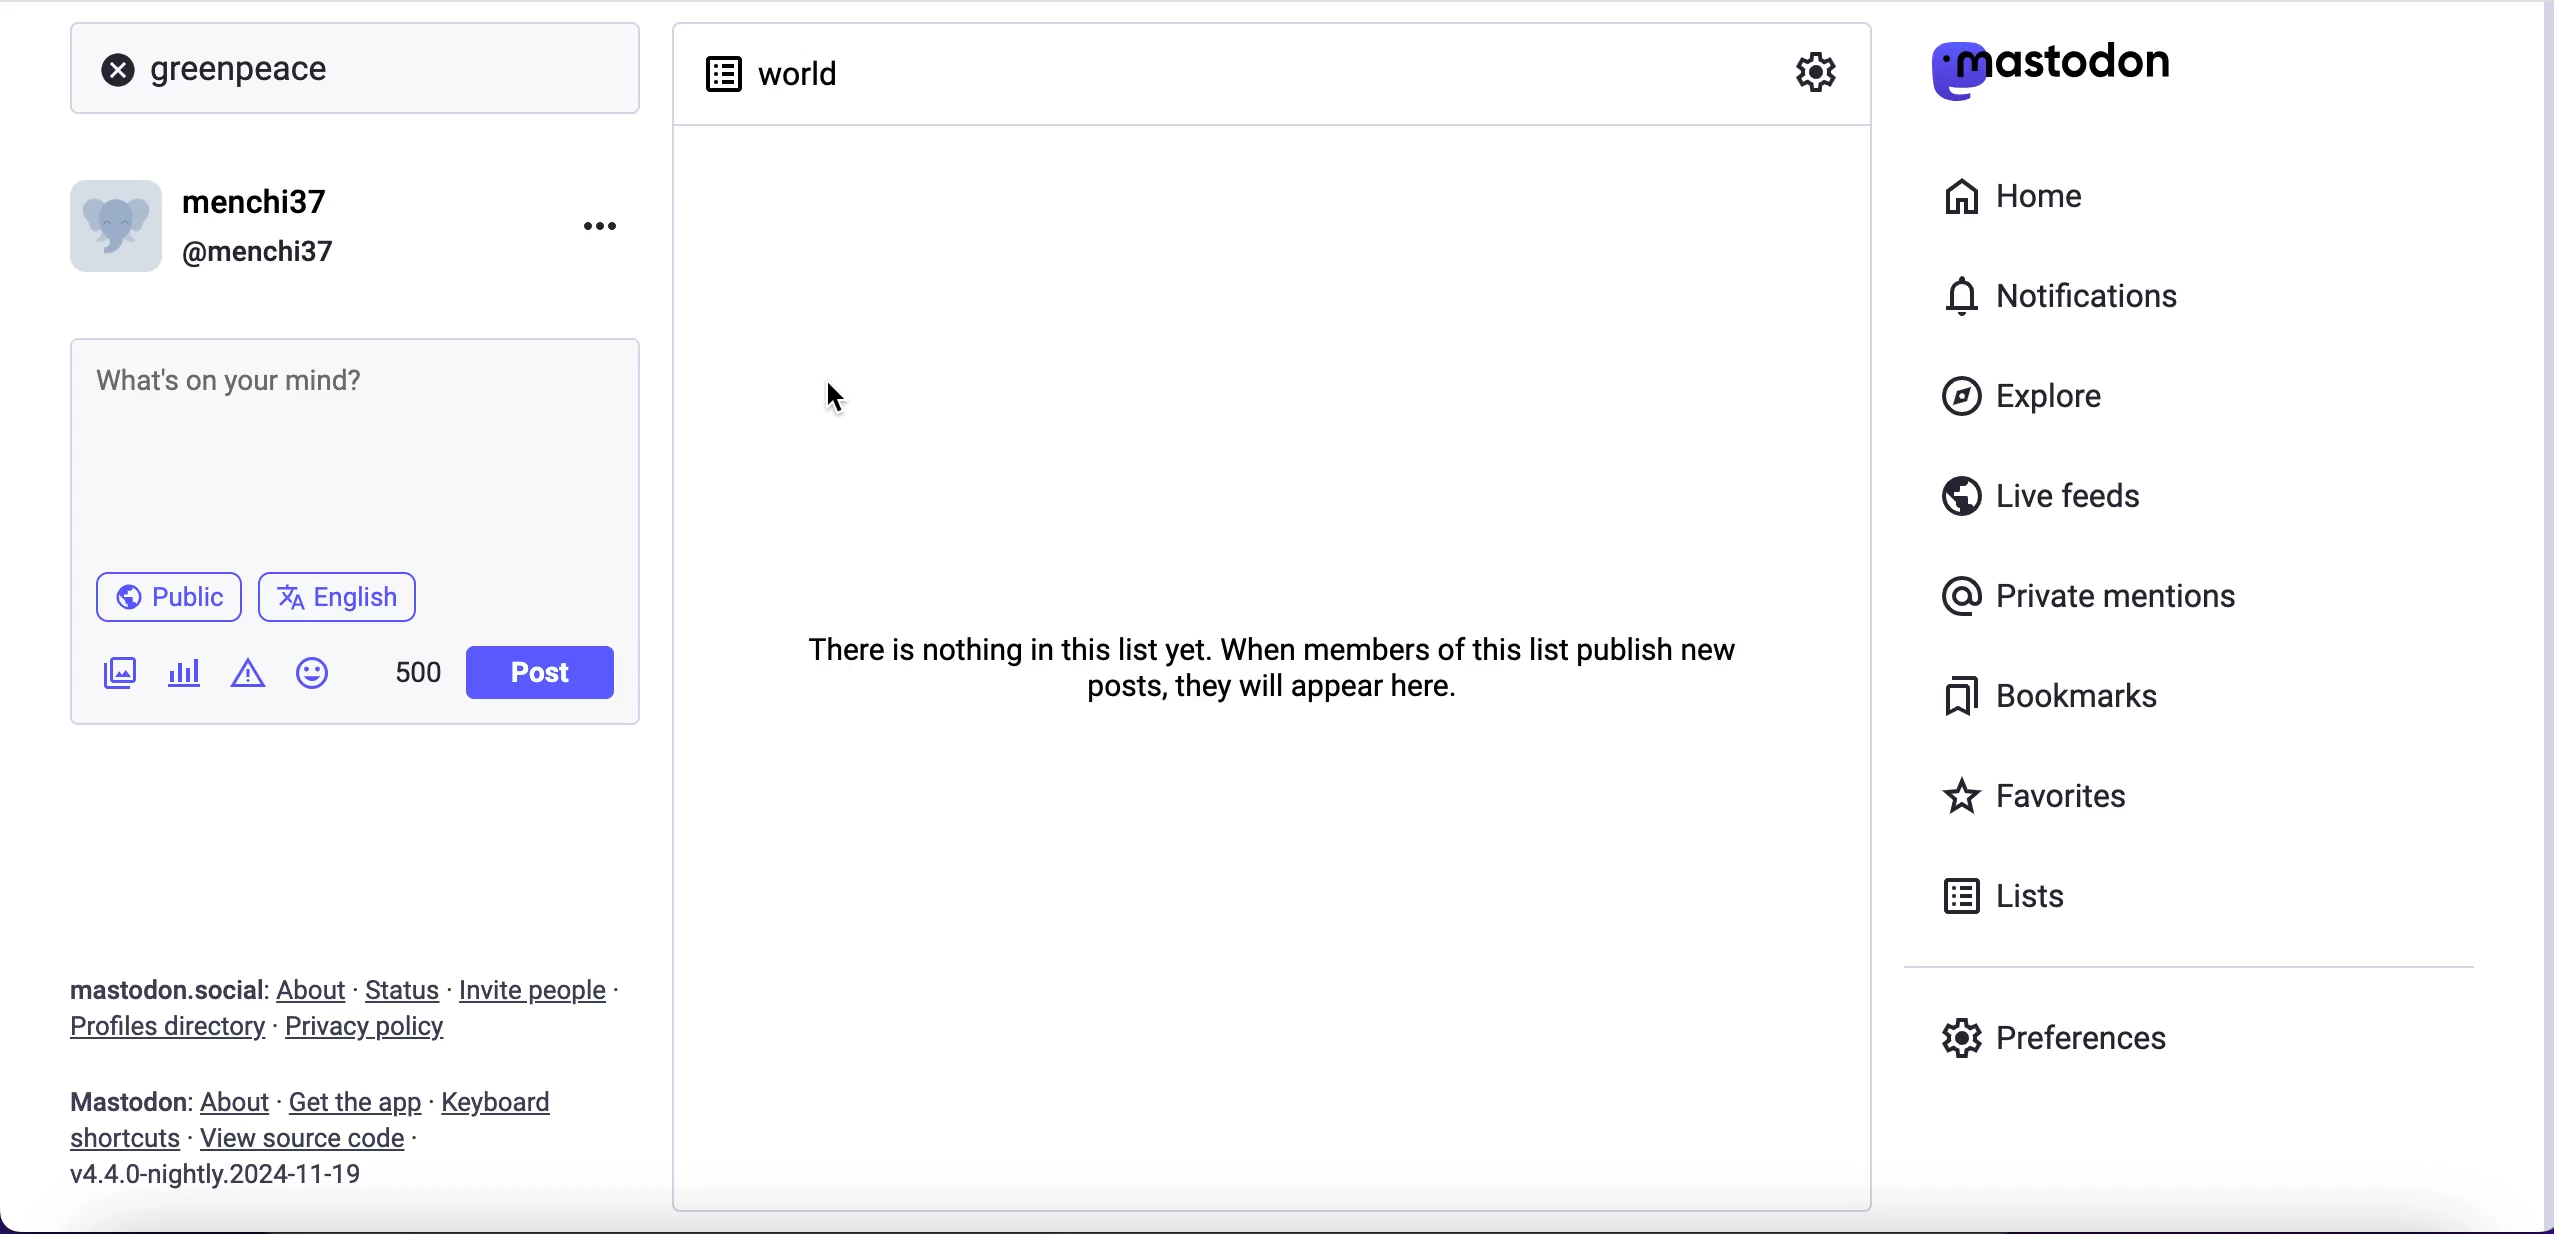 This screenshot has width=2554, height=1234. Describe the element at coordinates (405, 990) in the screenshot. I see `status` at that location.